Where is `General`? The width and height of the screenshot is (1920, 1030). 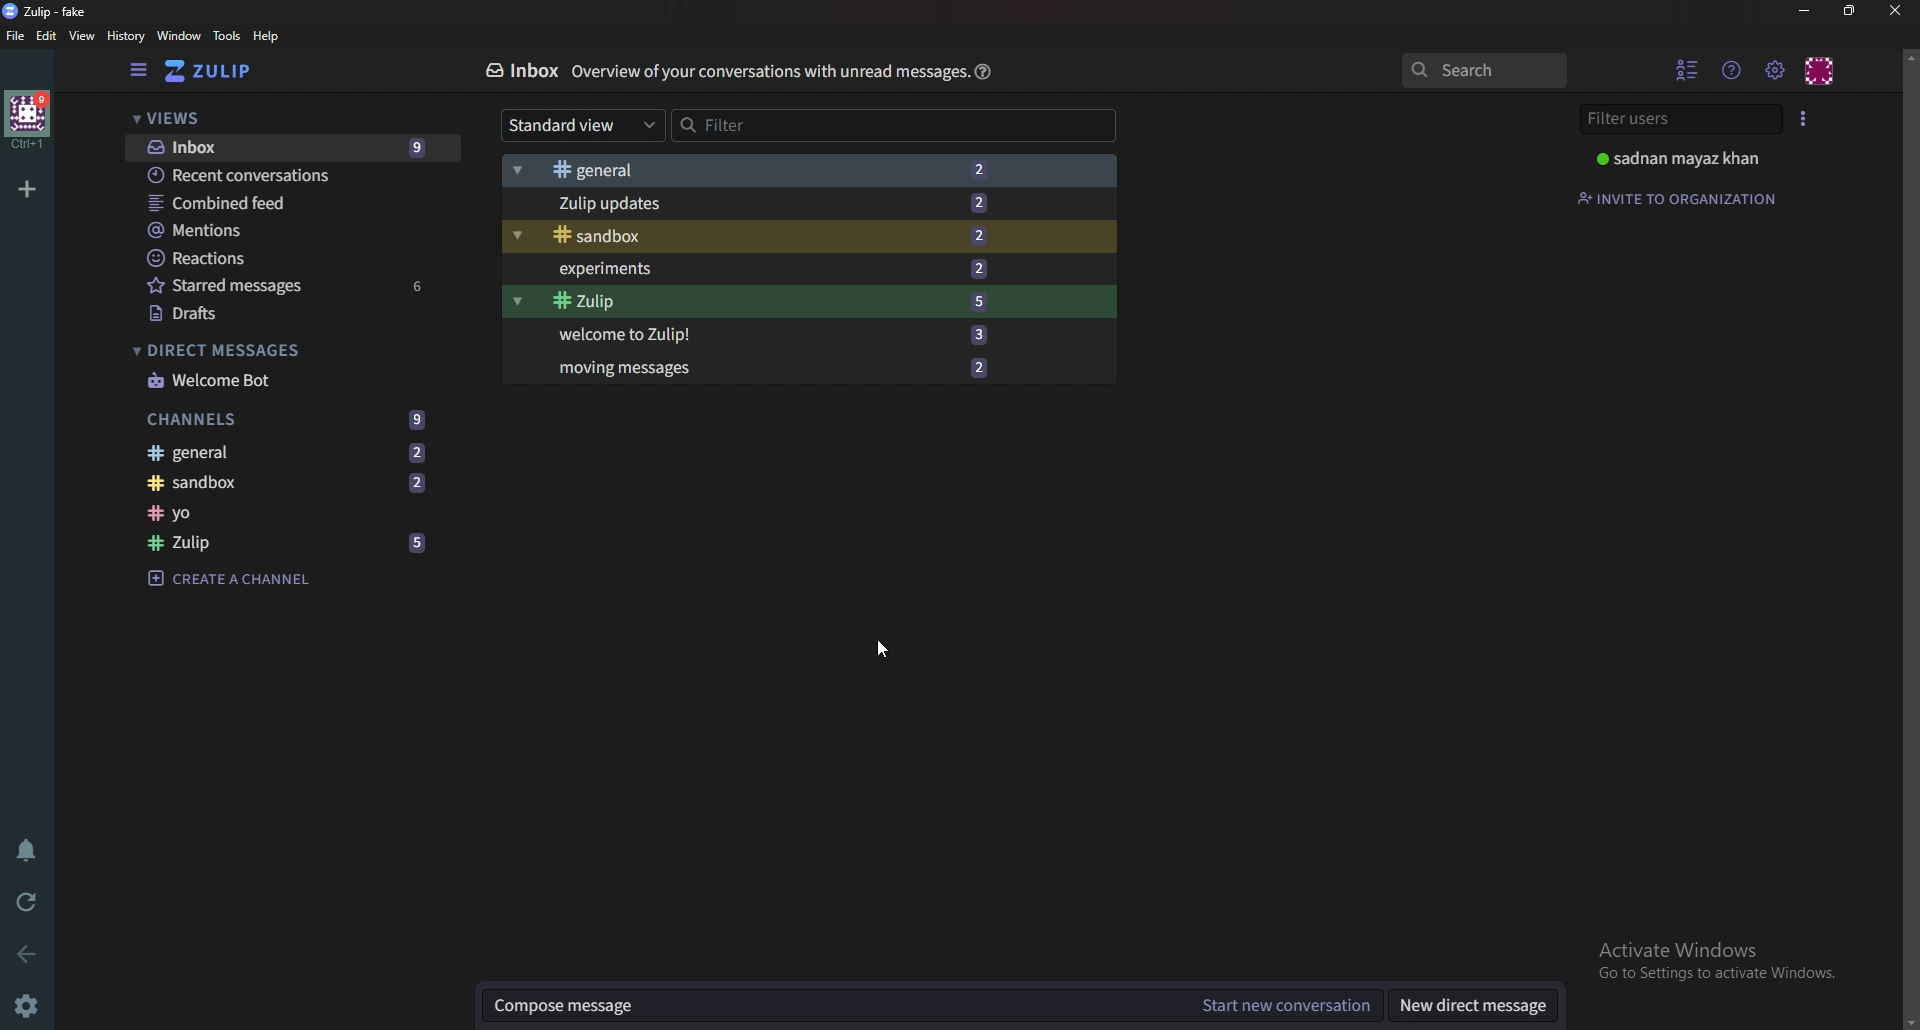 General is located at coordinates (807, 170).